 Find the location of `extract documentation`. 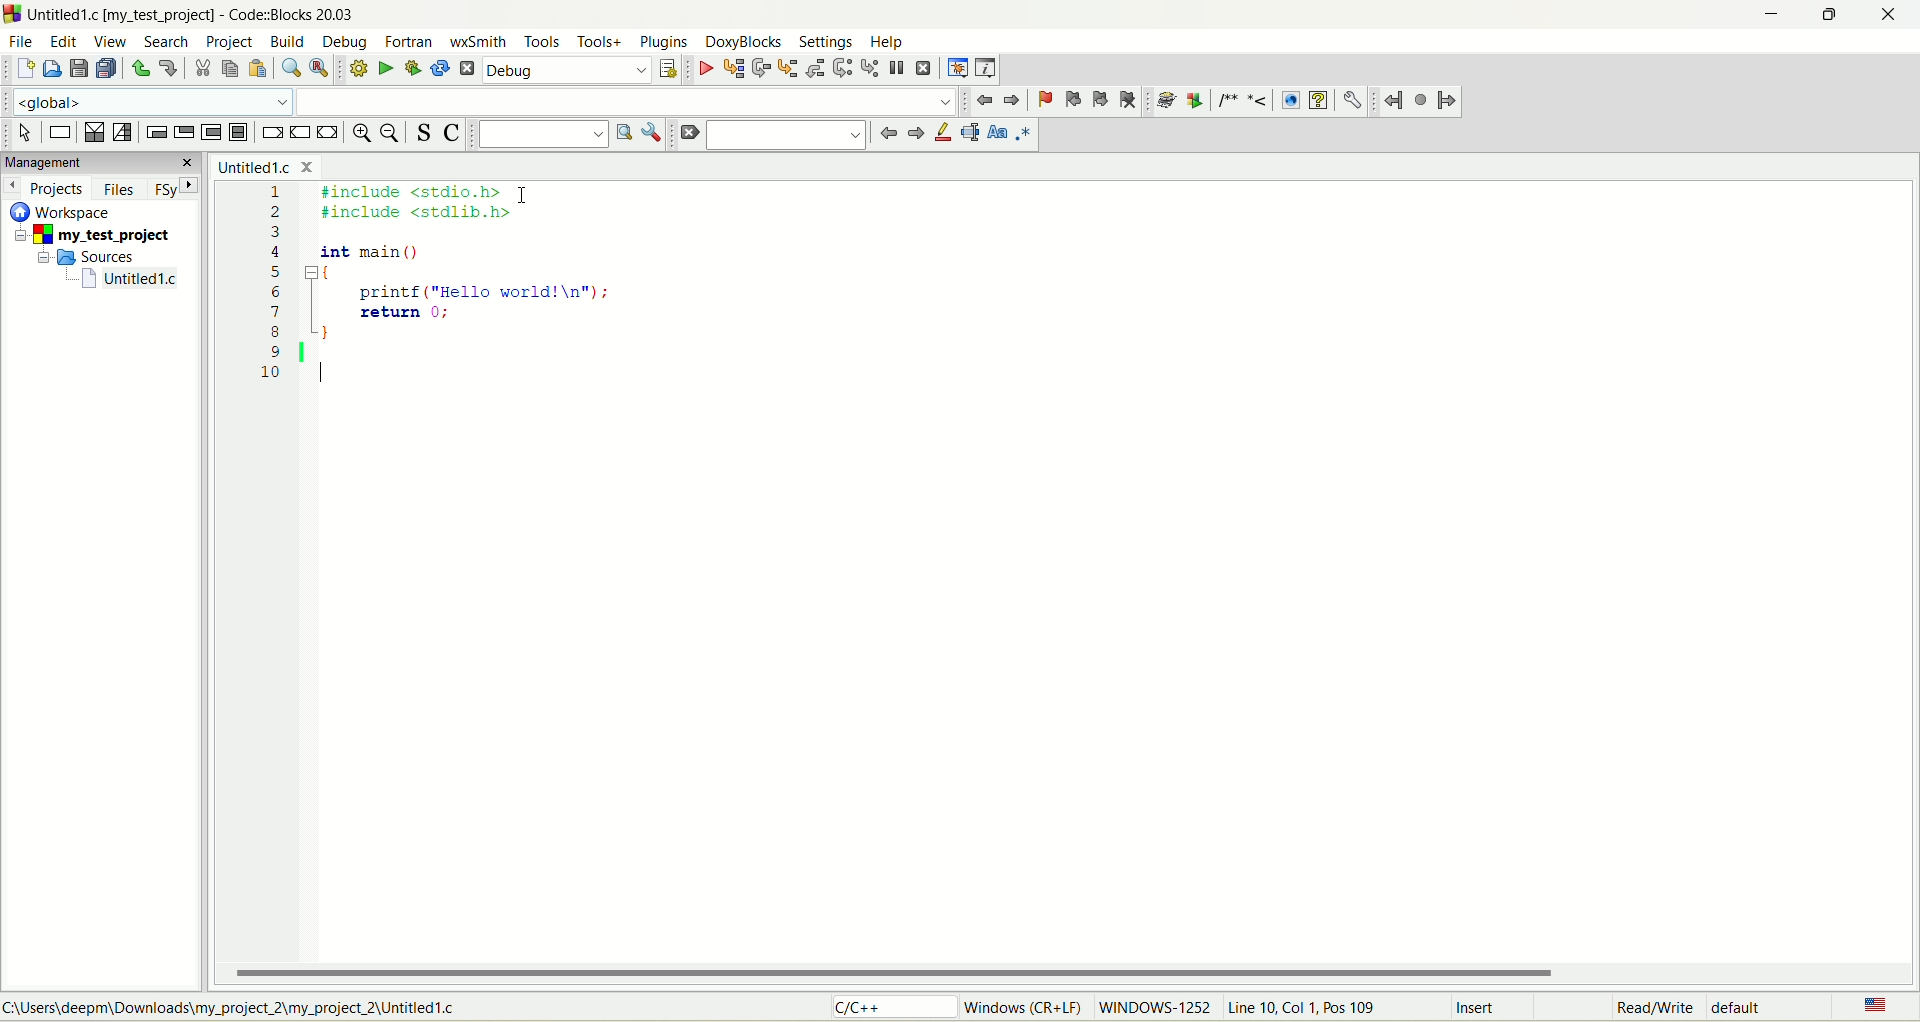

extract documentation is located at coordinates (1197, 100).